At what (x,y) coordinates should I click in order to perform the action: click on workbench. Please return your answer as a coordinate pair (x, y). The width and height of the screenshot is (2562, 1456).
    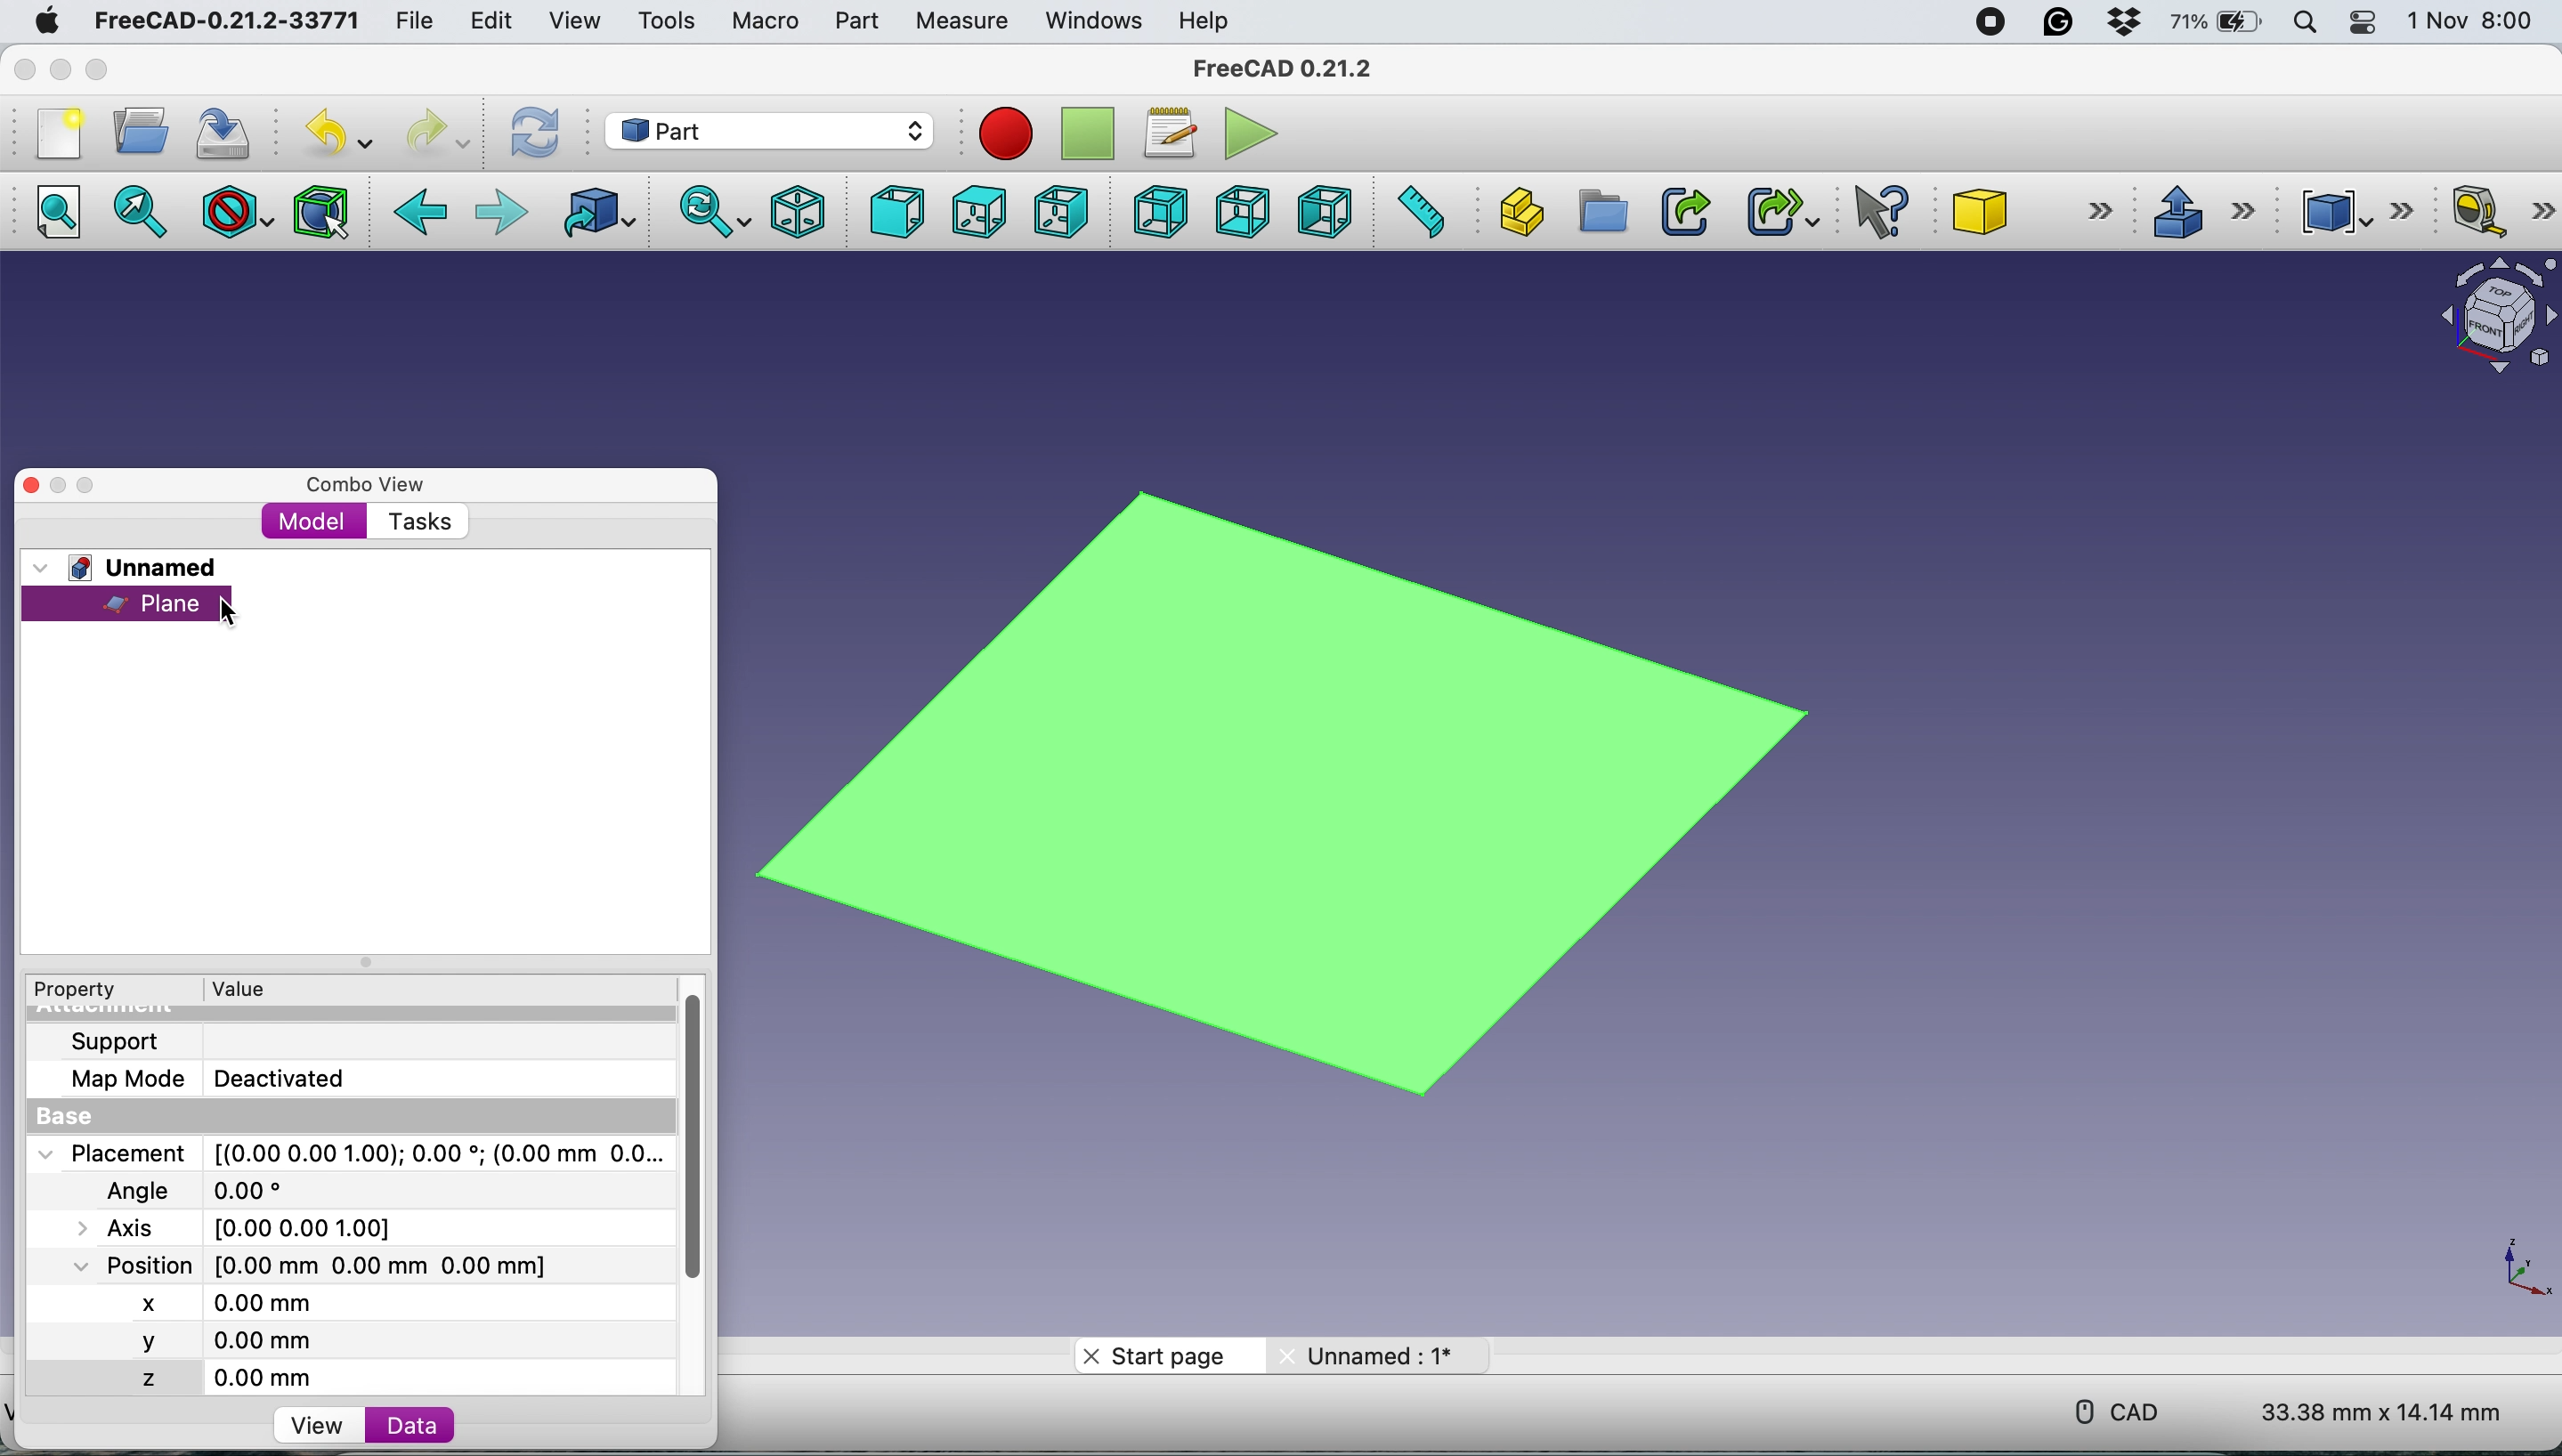
    Looking at the image, I should click on (771, 128).